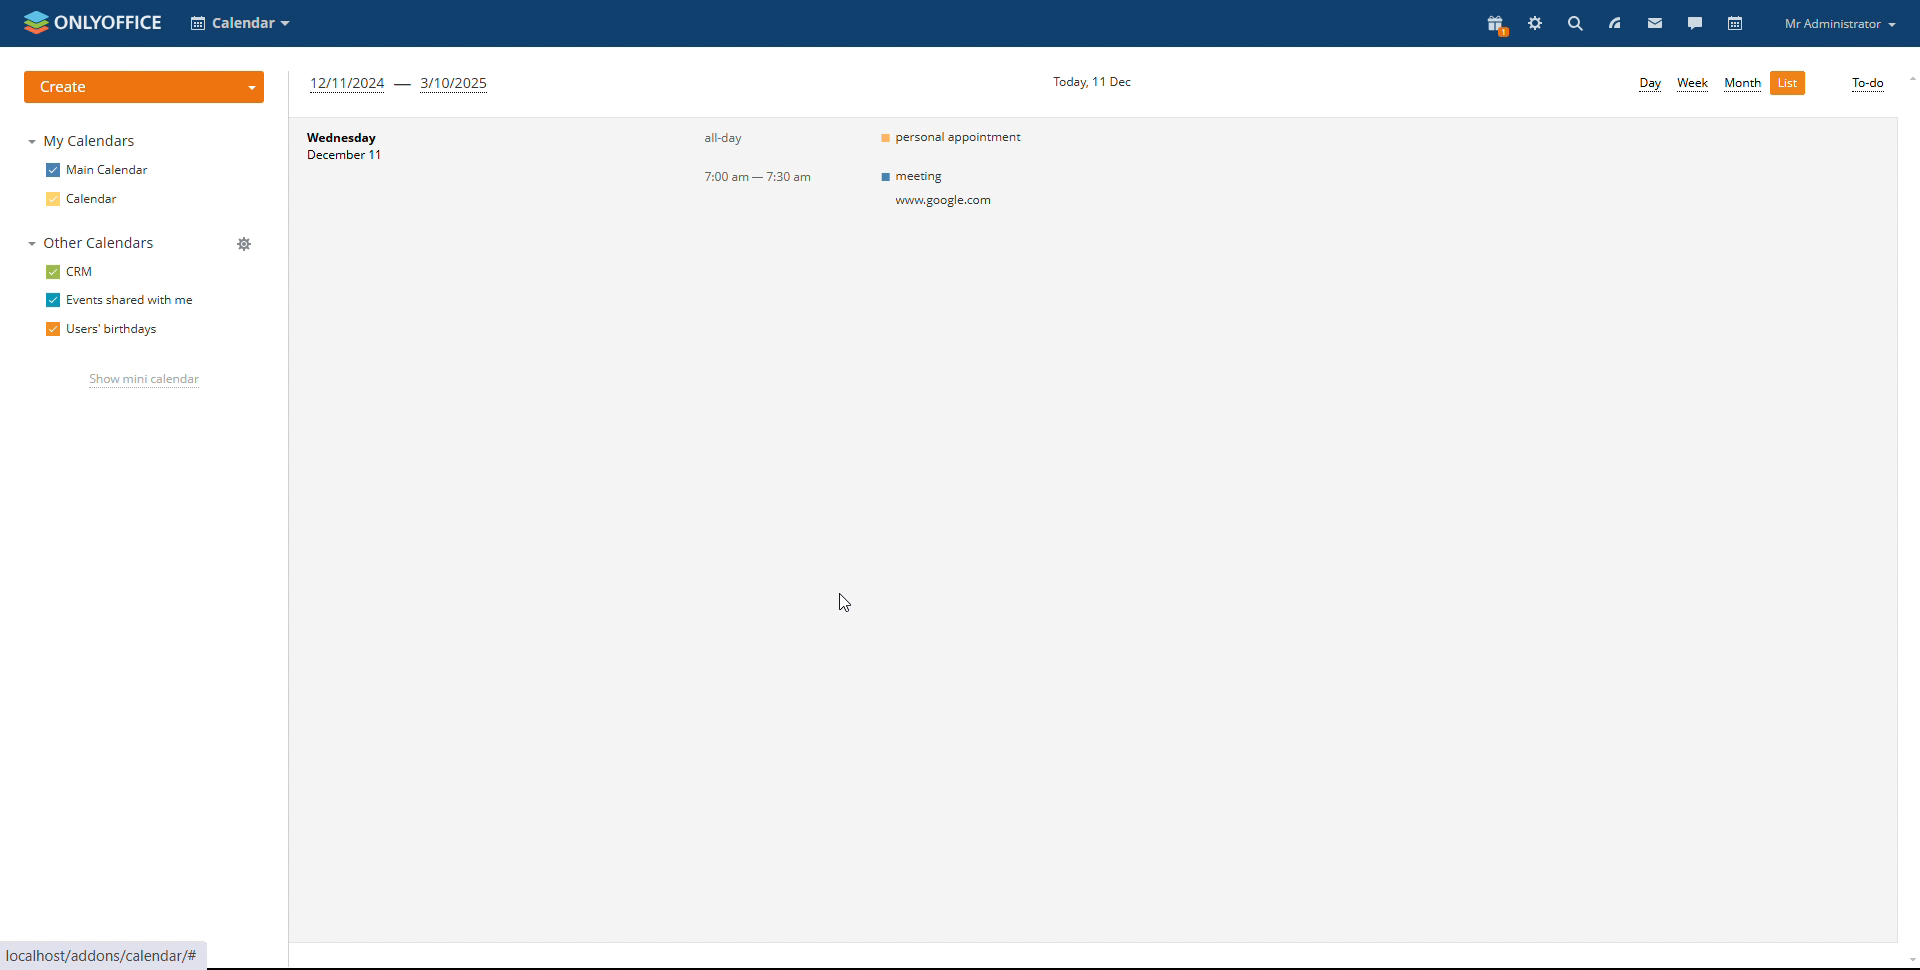  What do you see at coordinates (1654, 22) in the screenshot?
I see `mail` at bounding box center [1654, 22].